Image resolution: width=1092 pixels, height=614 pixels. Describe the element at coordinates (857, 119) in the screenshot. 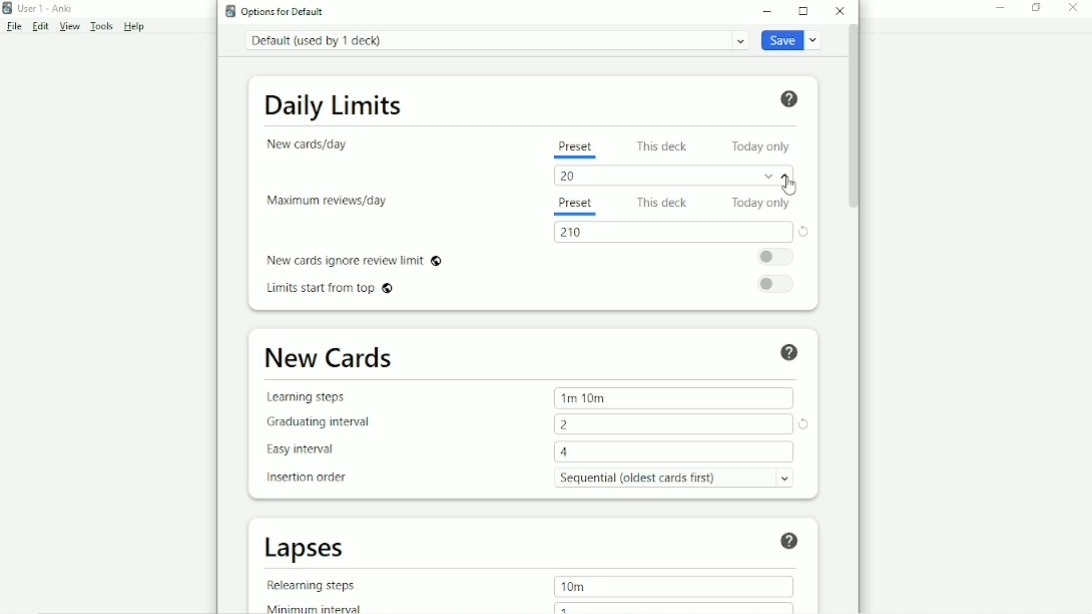

I see `Vertical scrollbar` at that location.